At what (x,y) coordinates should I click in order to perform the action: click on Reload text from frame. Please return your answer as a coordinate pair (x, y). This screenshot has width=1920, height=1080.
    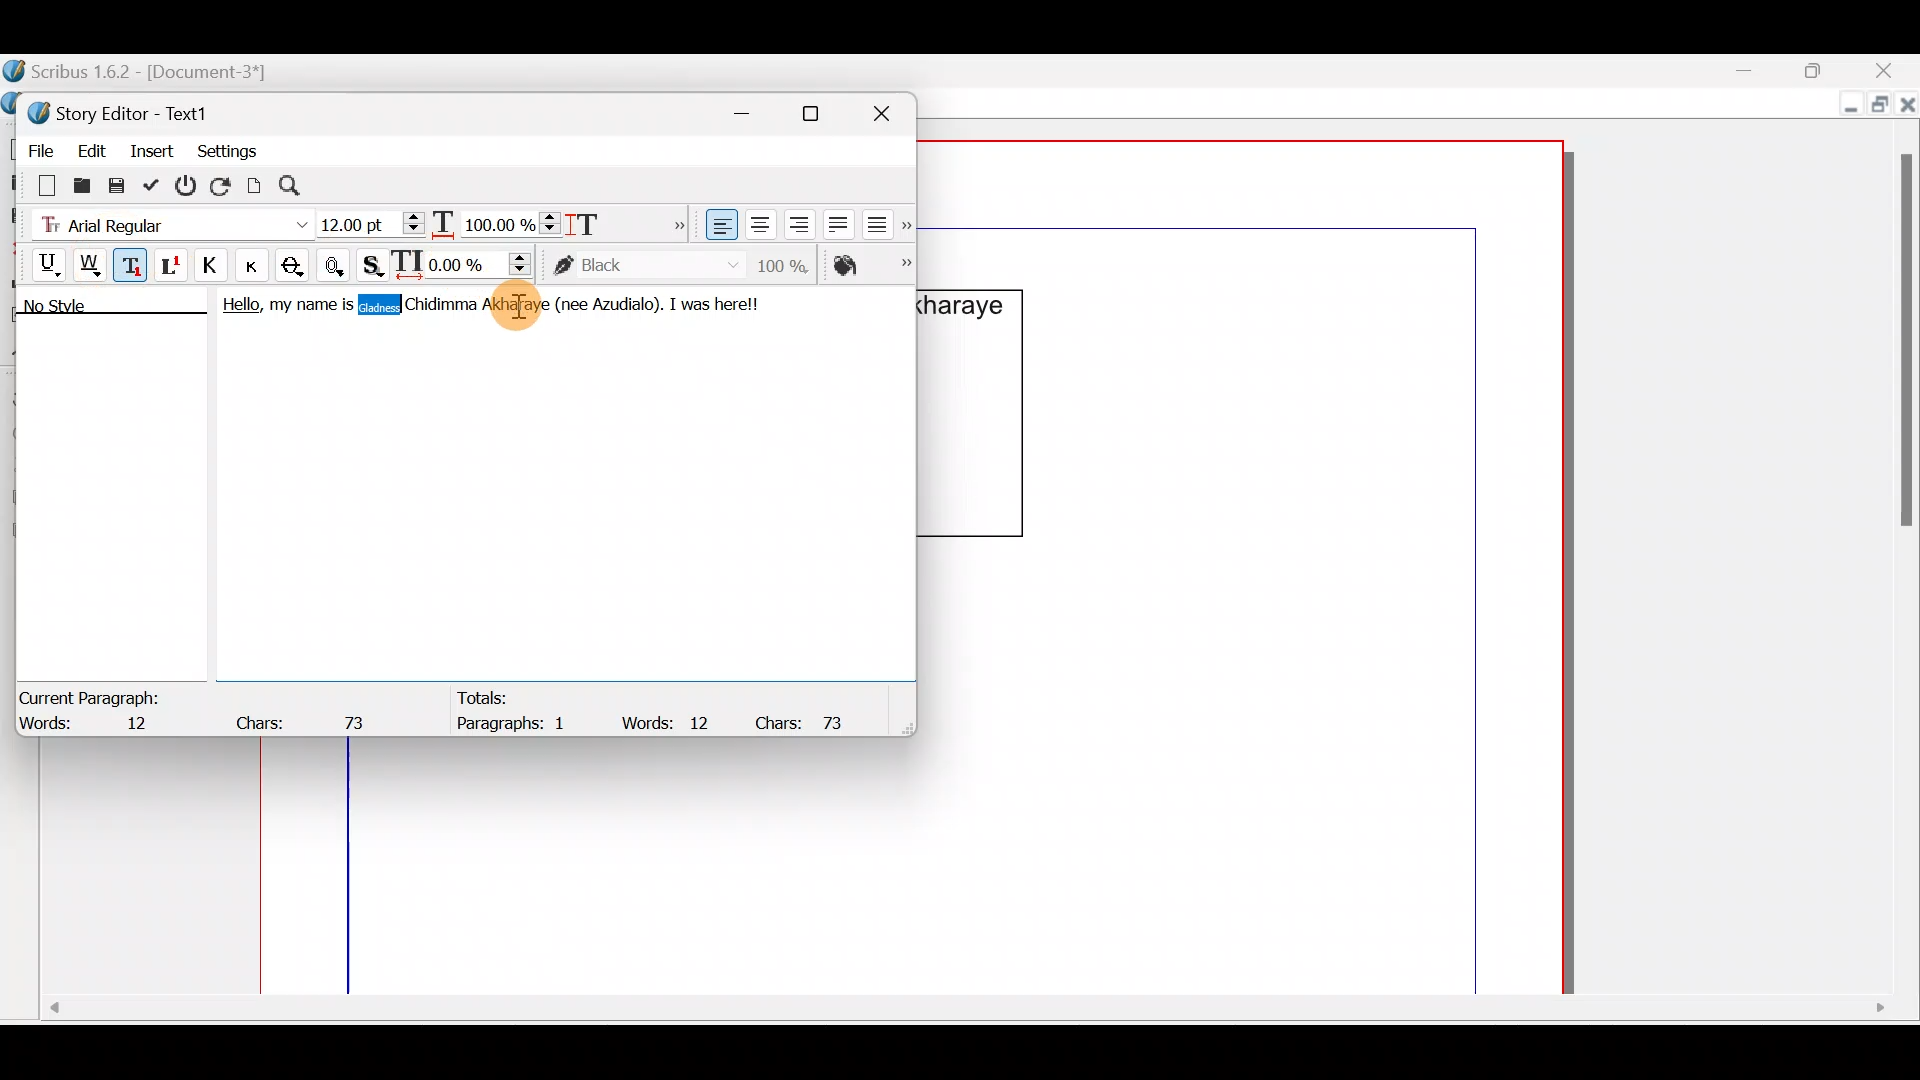
    Looking at the image, I should click on (223, 184).